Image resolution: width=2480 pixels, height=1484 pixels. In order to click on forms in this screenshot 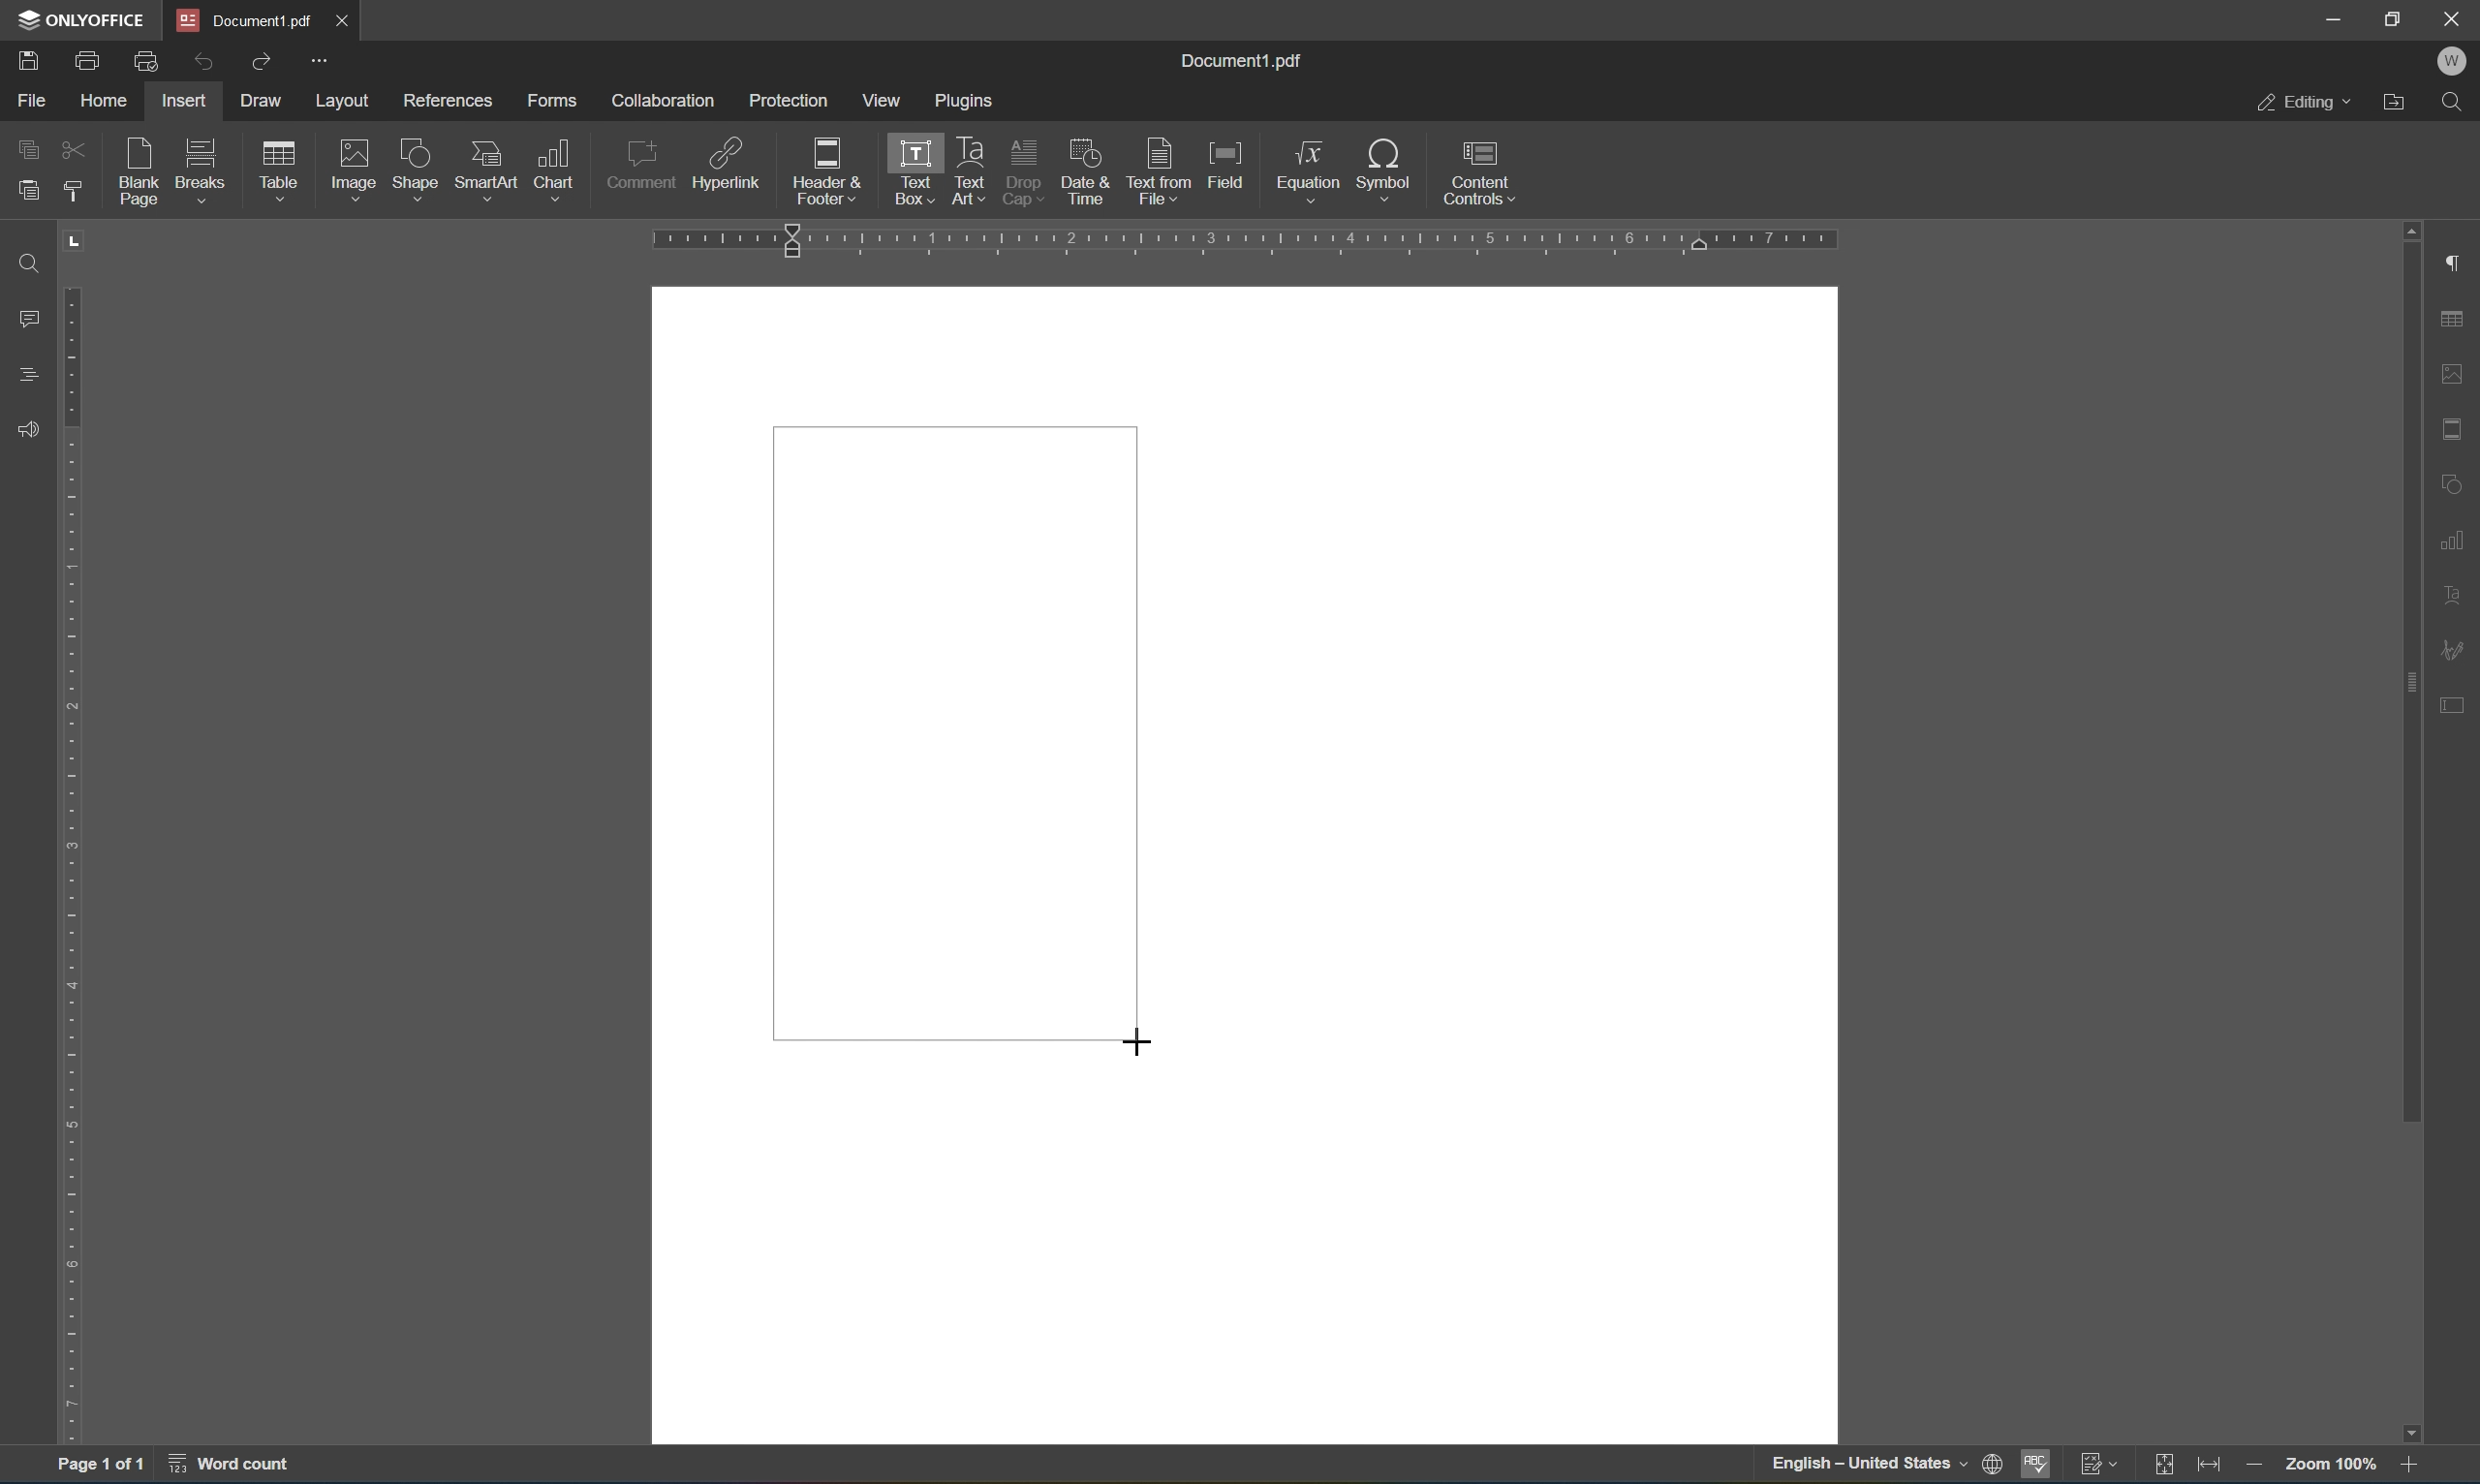, I will do `click(552, 101)`.